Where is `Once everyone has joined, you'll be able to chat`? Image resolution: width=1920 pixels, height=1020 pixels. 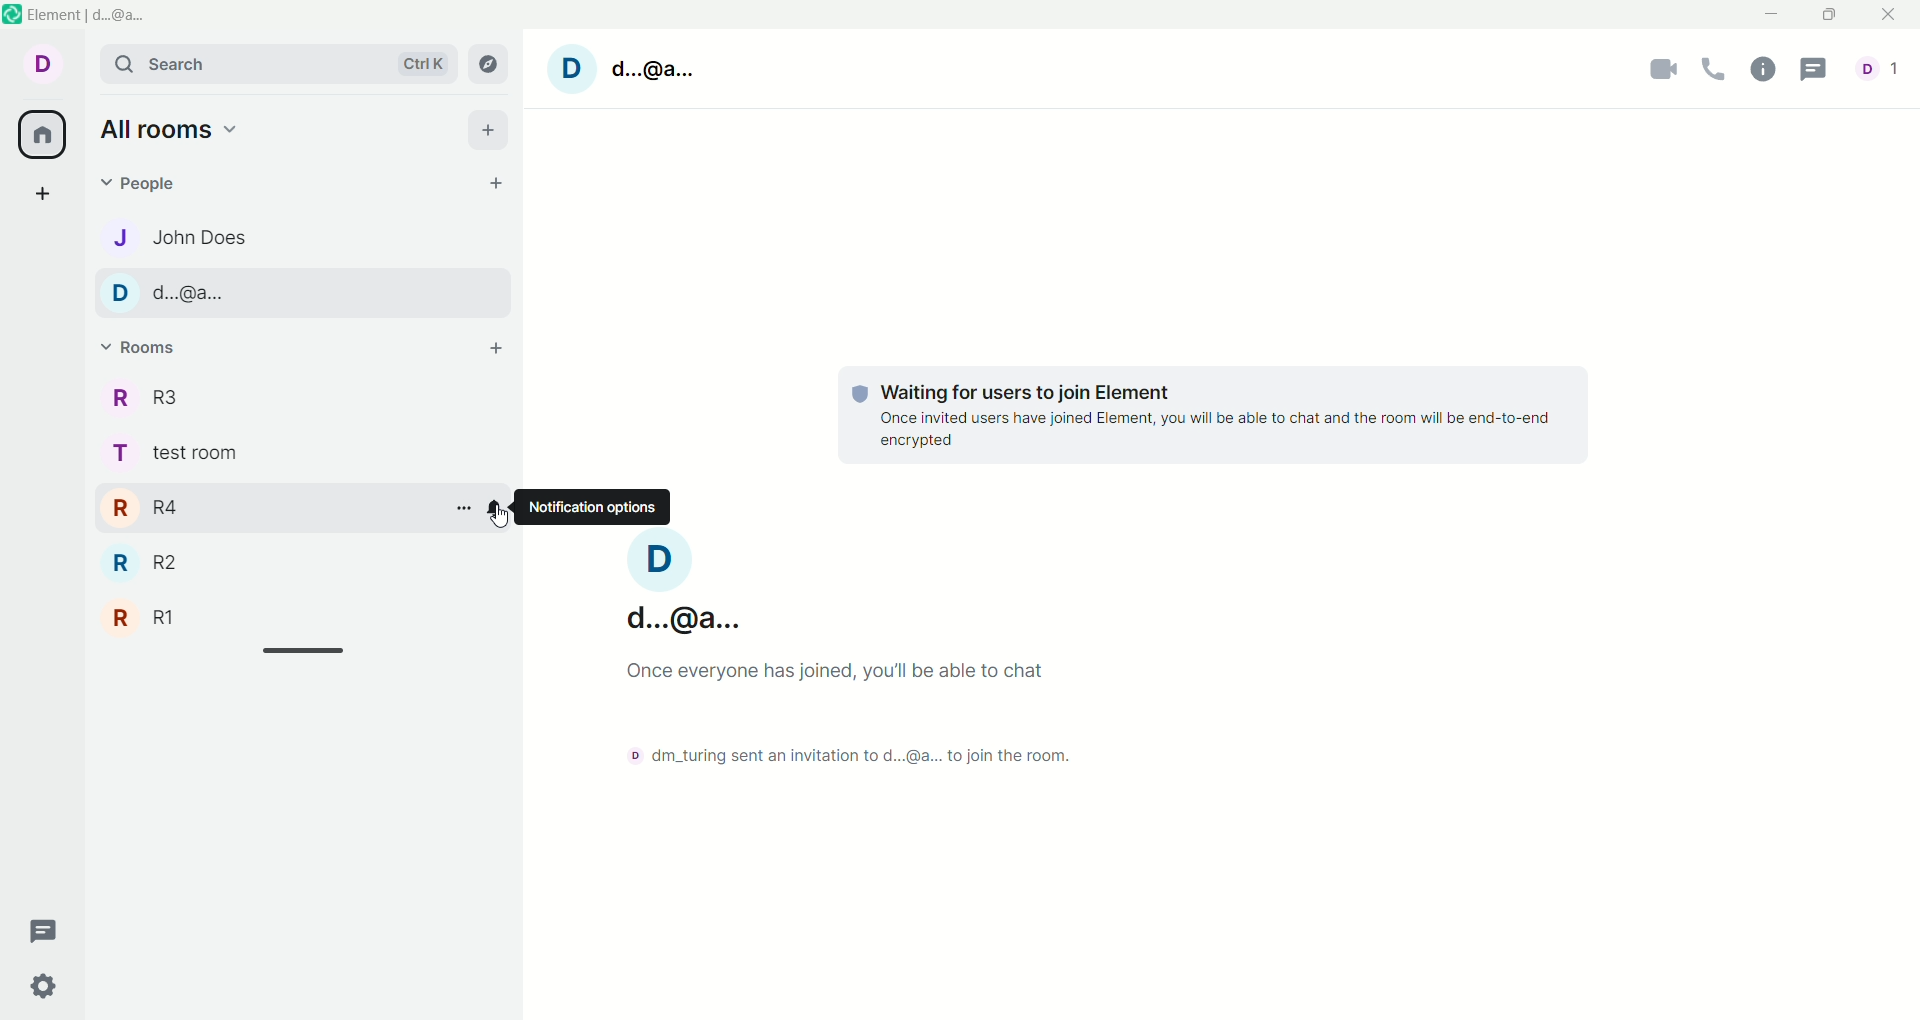
Once everyone has joined, you'll be able to chat is located at coordinates (833, 671).